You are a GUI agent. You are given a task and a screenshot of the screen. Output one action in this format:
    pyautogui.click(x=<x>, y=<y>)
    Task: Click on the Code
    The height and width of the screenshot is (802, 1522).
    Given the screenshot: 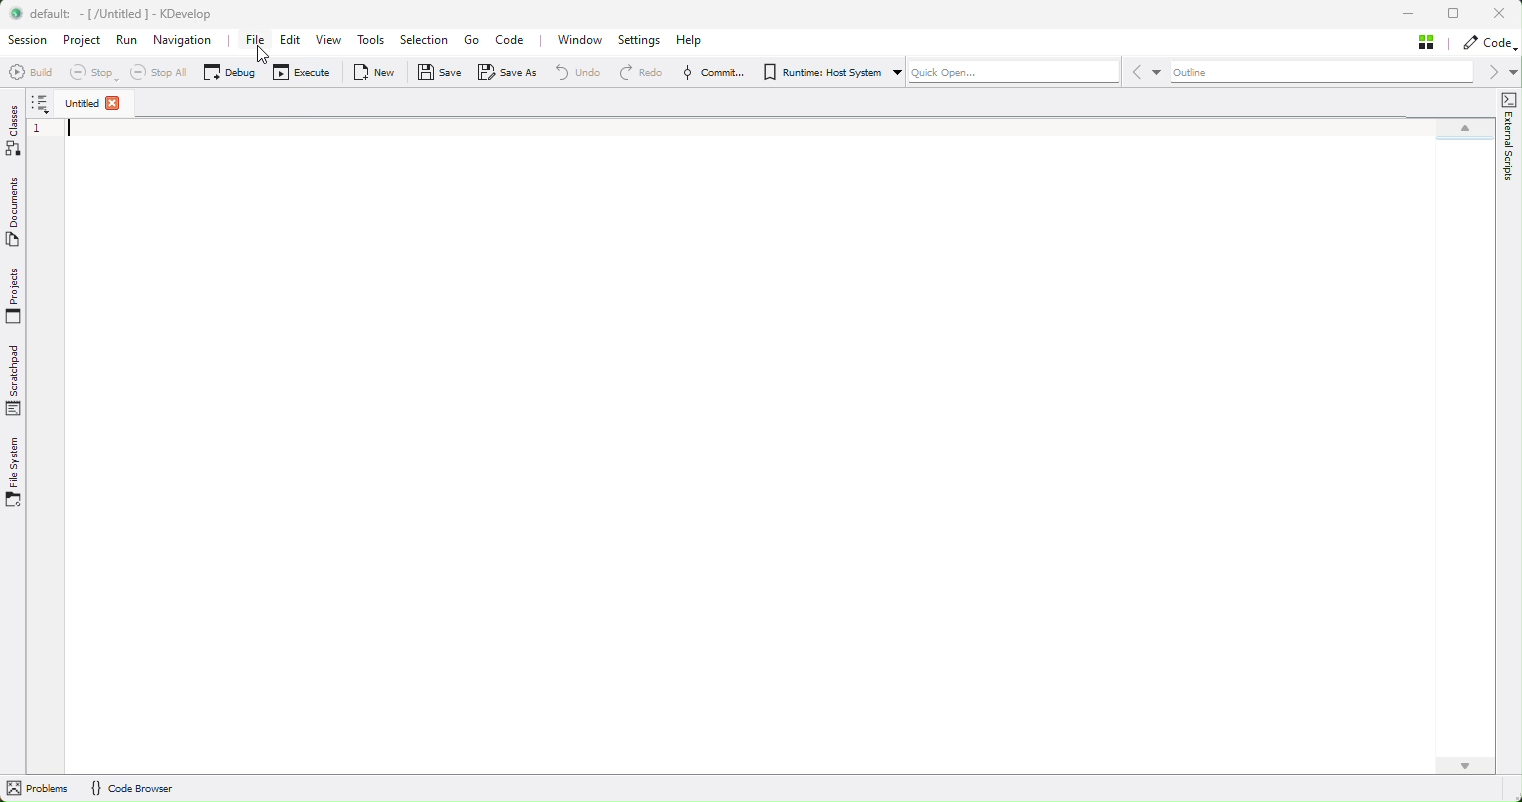 What is the action you would take?
    pyautogui.click(x=516, y=42)
    